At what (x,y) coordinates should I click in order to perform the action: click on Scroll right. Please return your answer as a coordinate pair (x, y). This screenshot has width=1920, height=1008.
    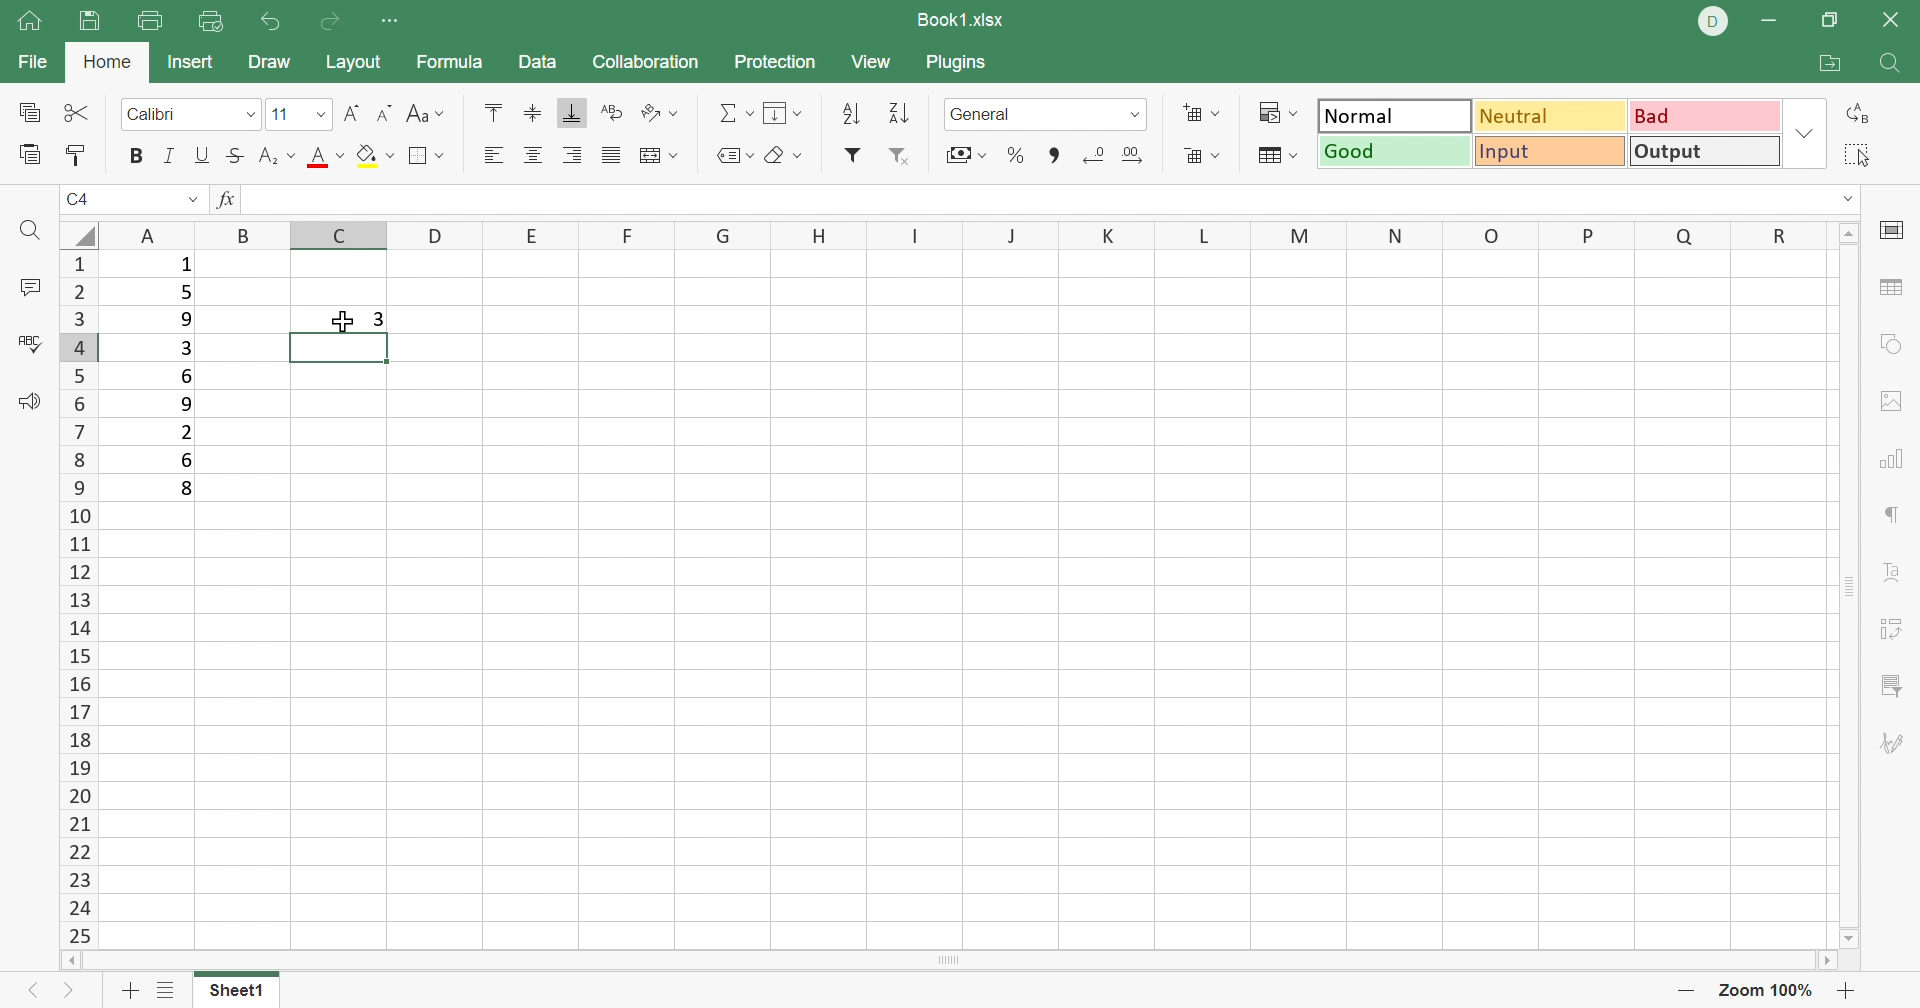
    Looking at the image, I should click on (1830, 960).